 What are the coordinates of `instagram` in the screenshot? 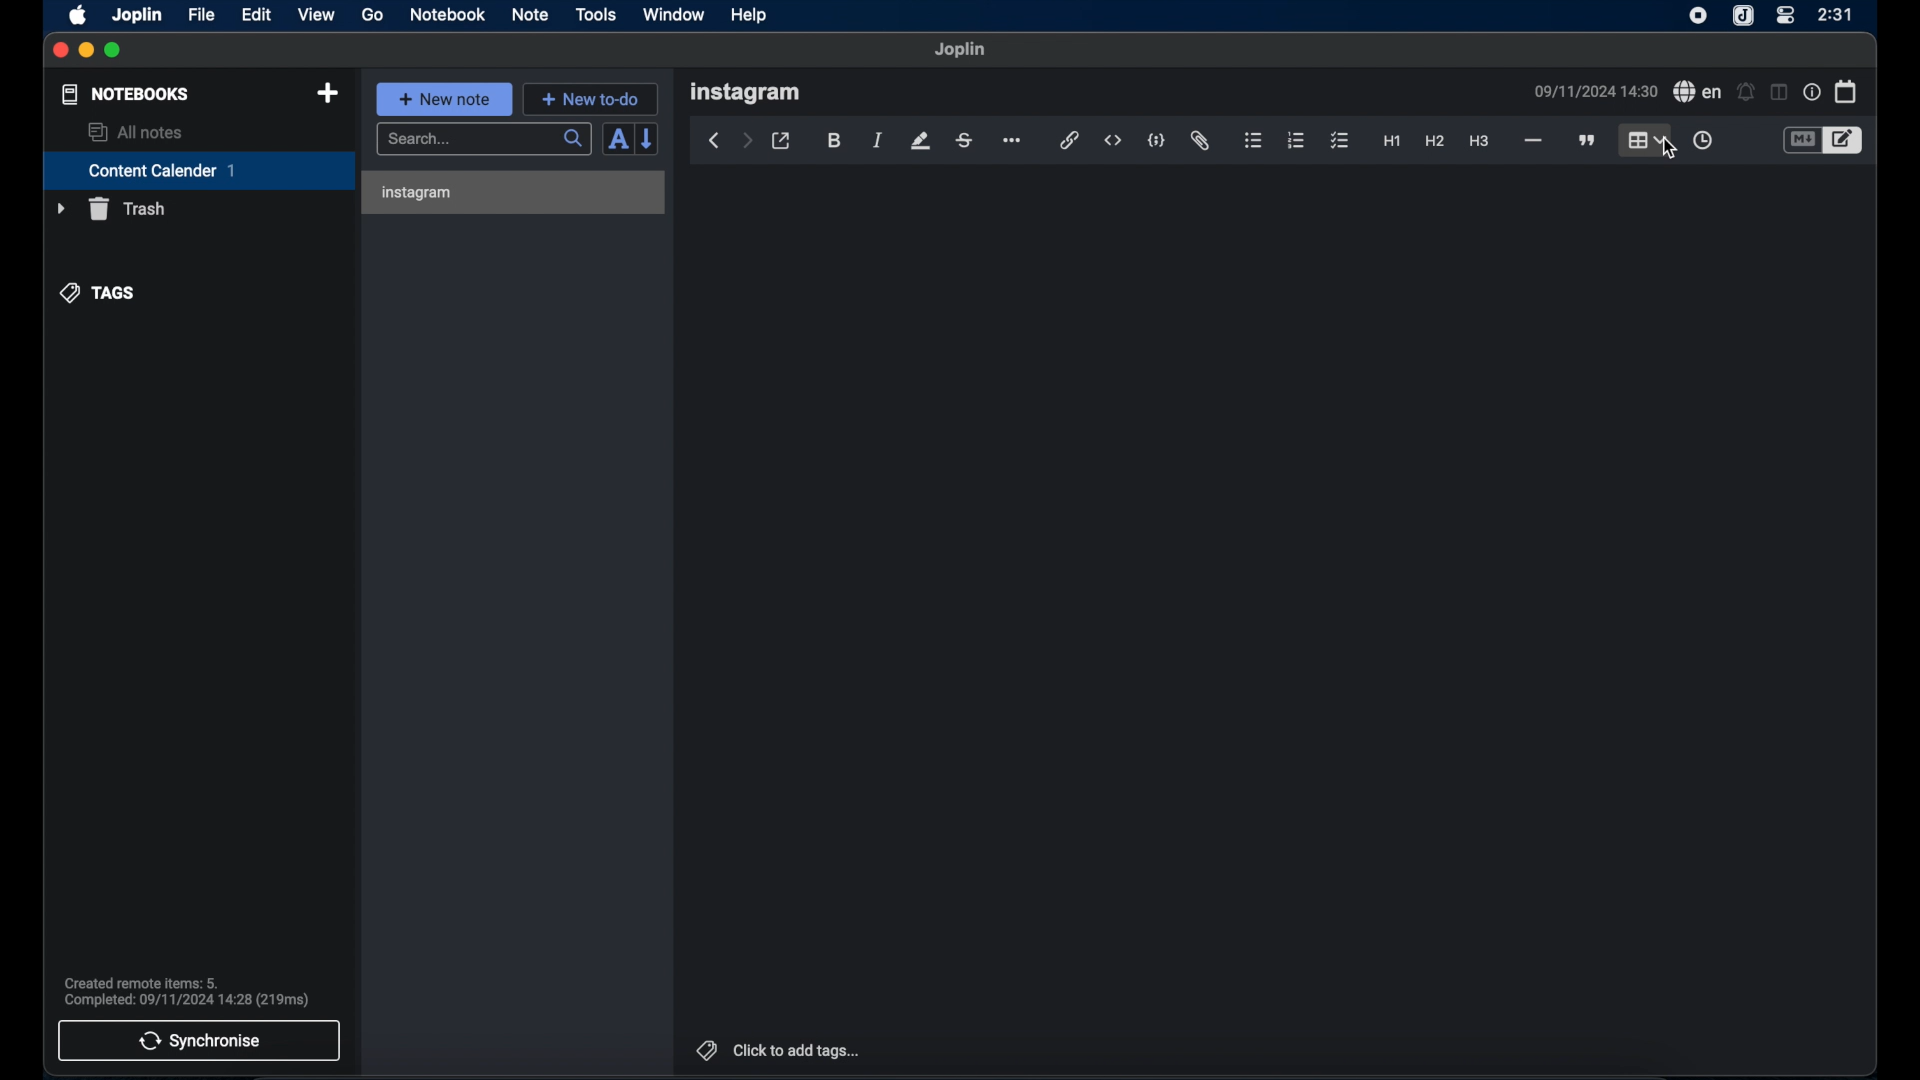 It's located at (745, 93).